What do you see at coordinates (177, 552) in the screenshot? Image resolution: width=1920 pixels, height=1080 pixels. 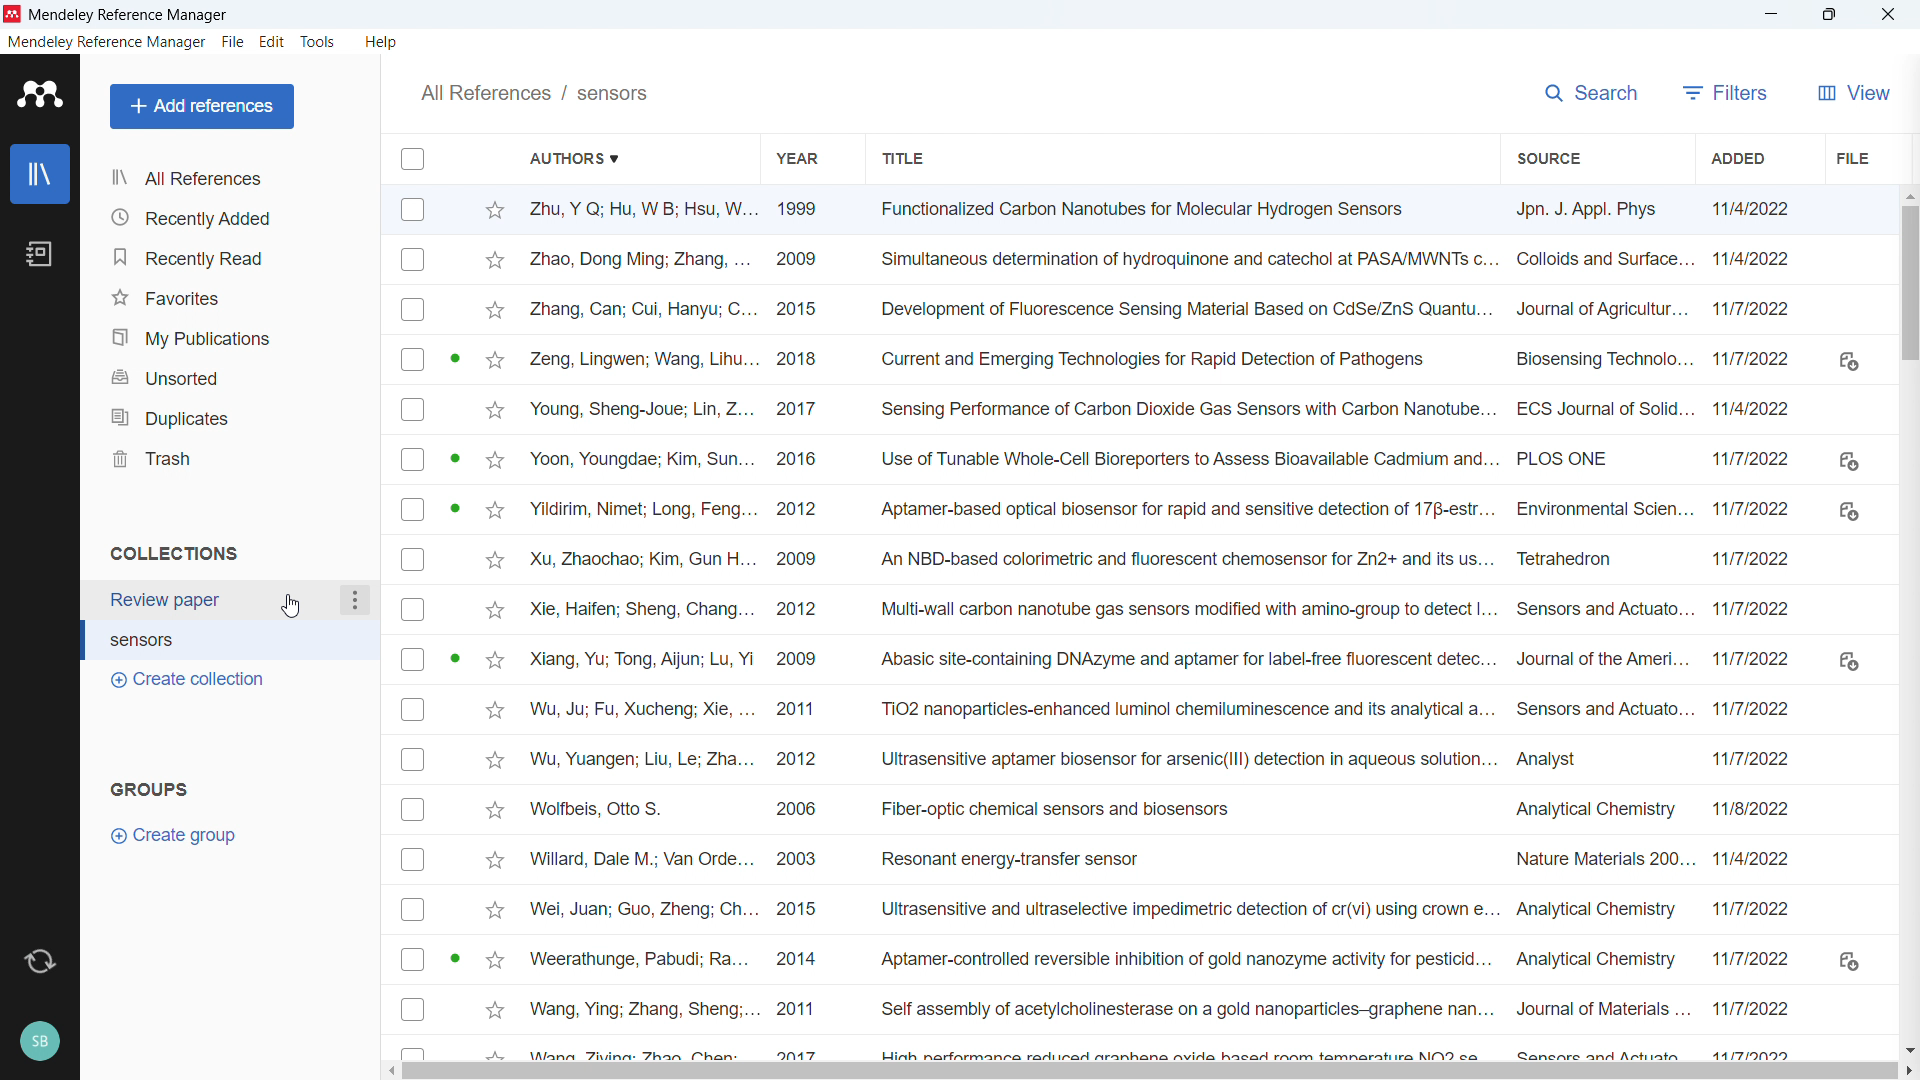 I see `Collections ` at bounding box center [177, 552].